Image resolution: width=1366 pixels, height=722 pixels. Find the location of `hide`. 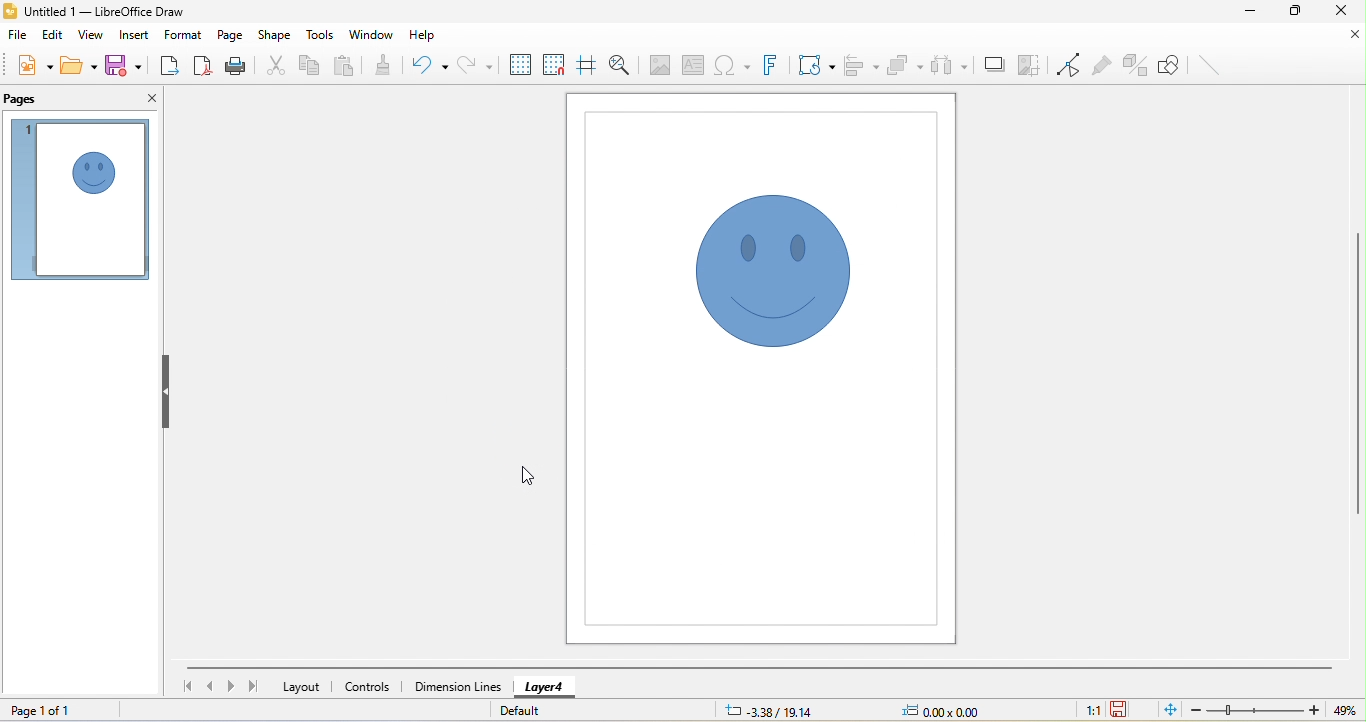

hide is located at coordinates (168, 393).